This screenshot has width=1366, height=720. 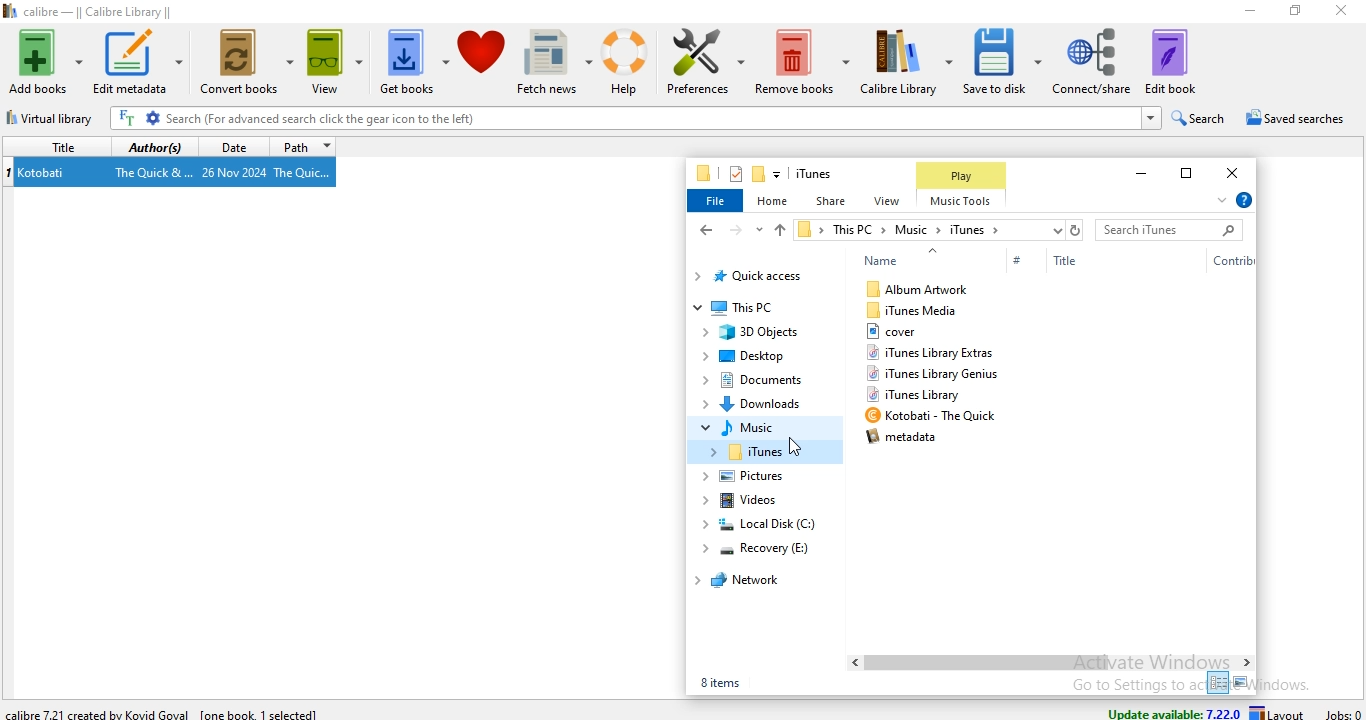 What do you see at coordinates (54, 121) in the screenshot?
I see `virtual library` at bounding box center [54, 121].